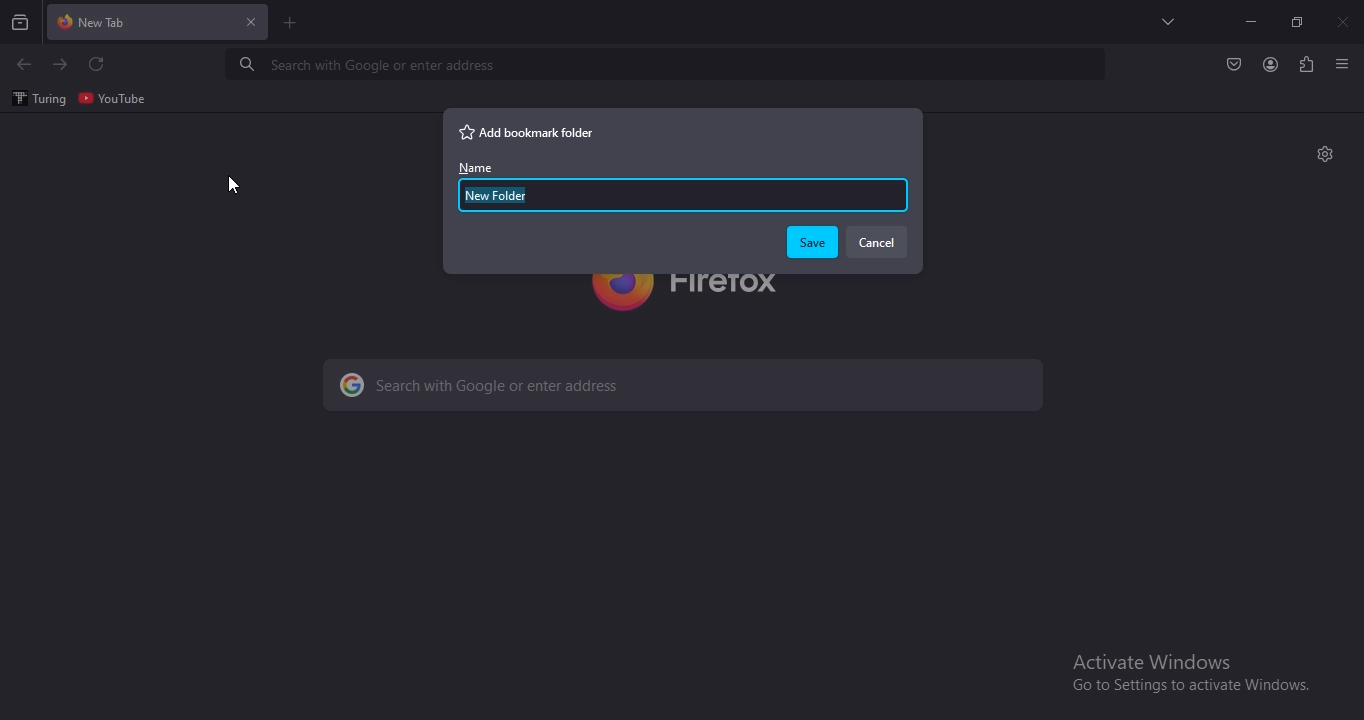 This screenshot has height=720, width=1364. Describe the element at coordinates (291, 25) in the screenshot. I see `new tab` at that location.